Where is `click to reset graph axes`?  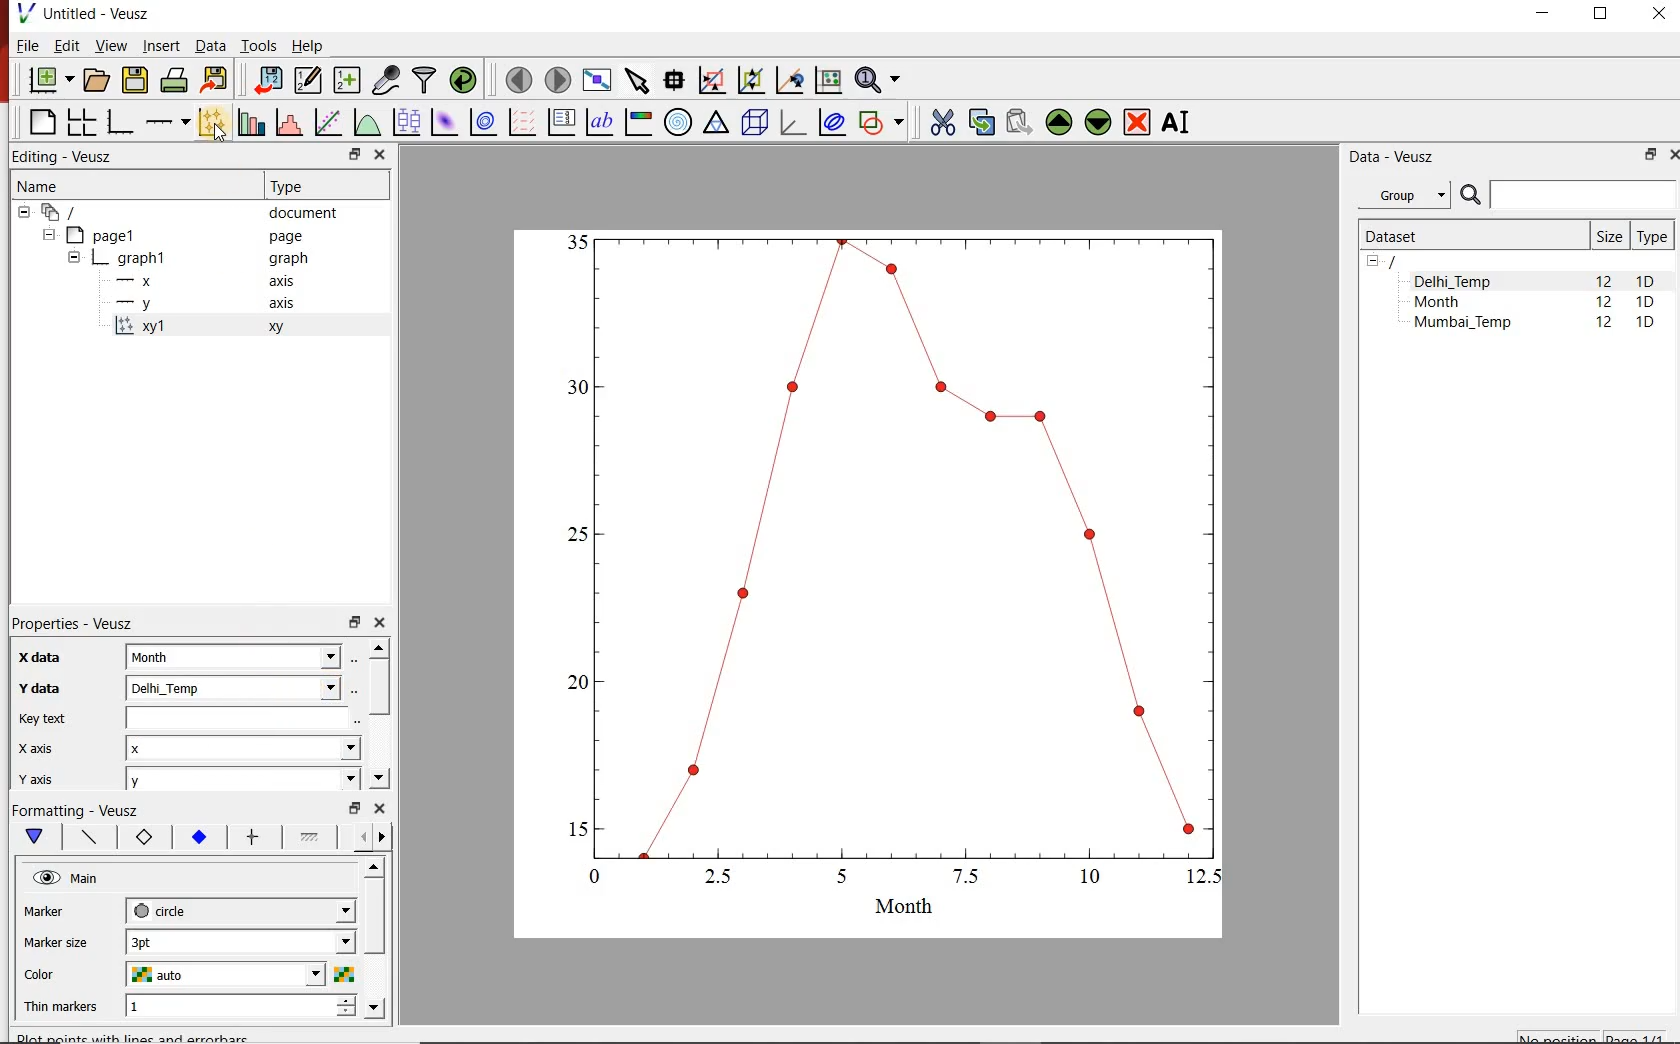
click to reset graph axes is located at coordinates (828, 81).